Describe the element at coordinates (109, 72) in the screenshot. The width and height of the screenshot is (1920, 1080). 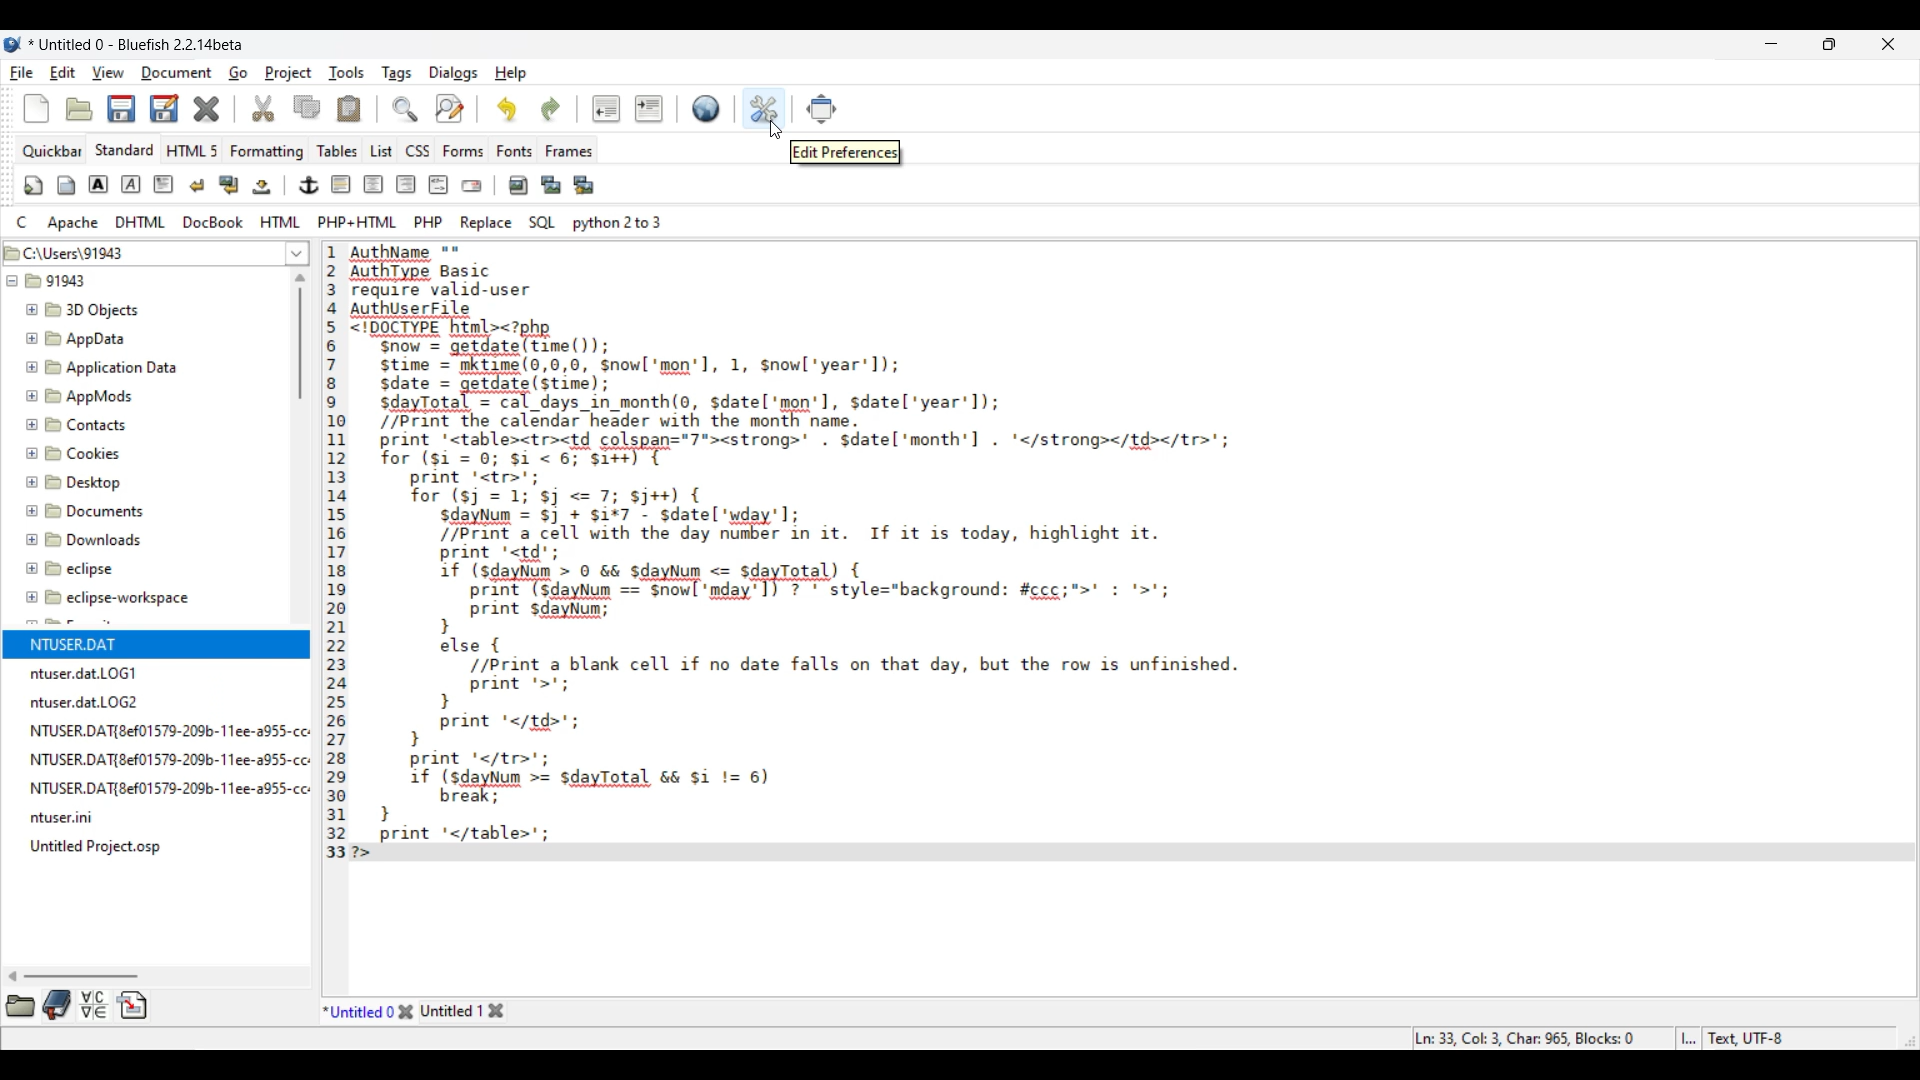
I see `View menu` at that location.